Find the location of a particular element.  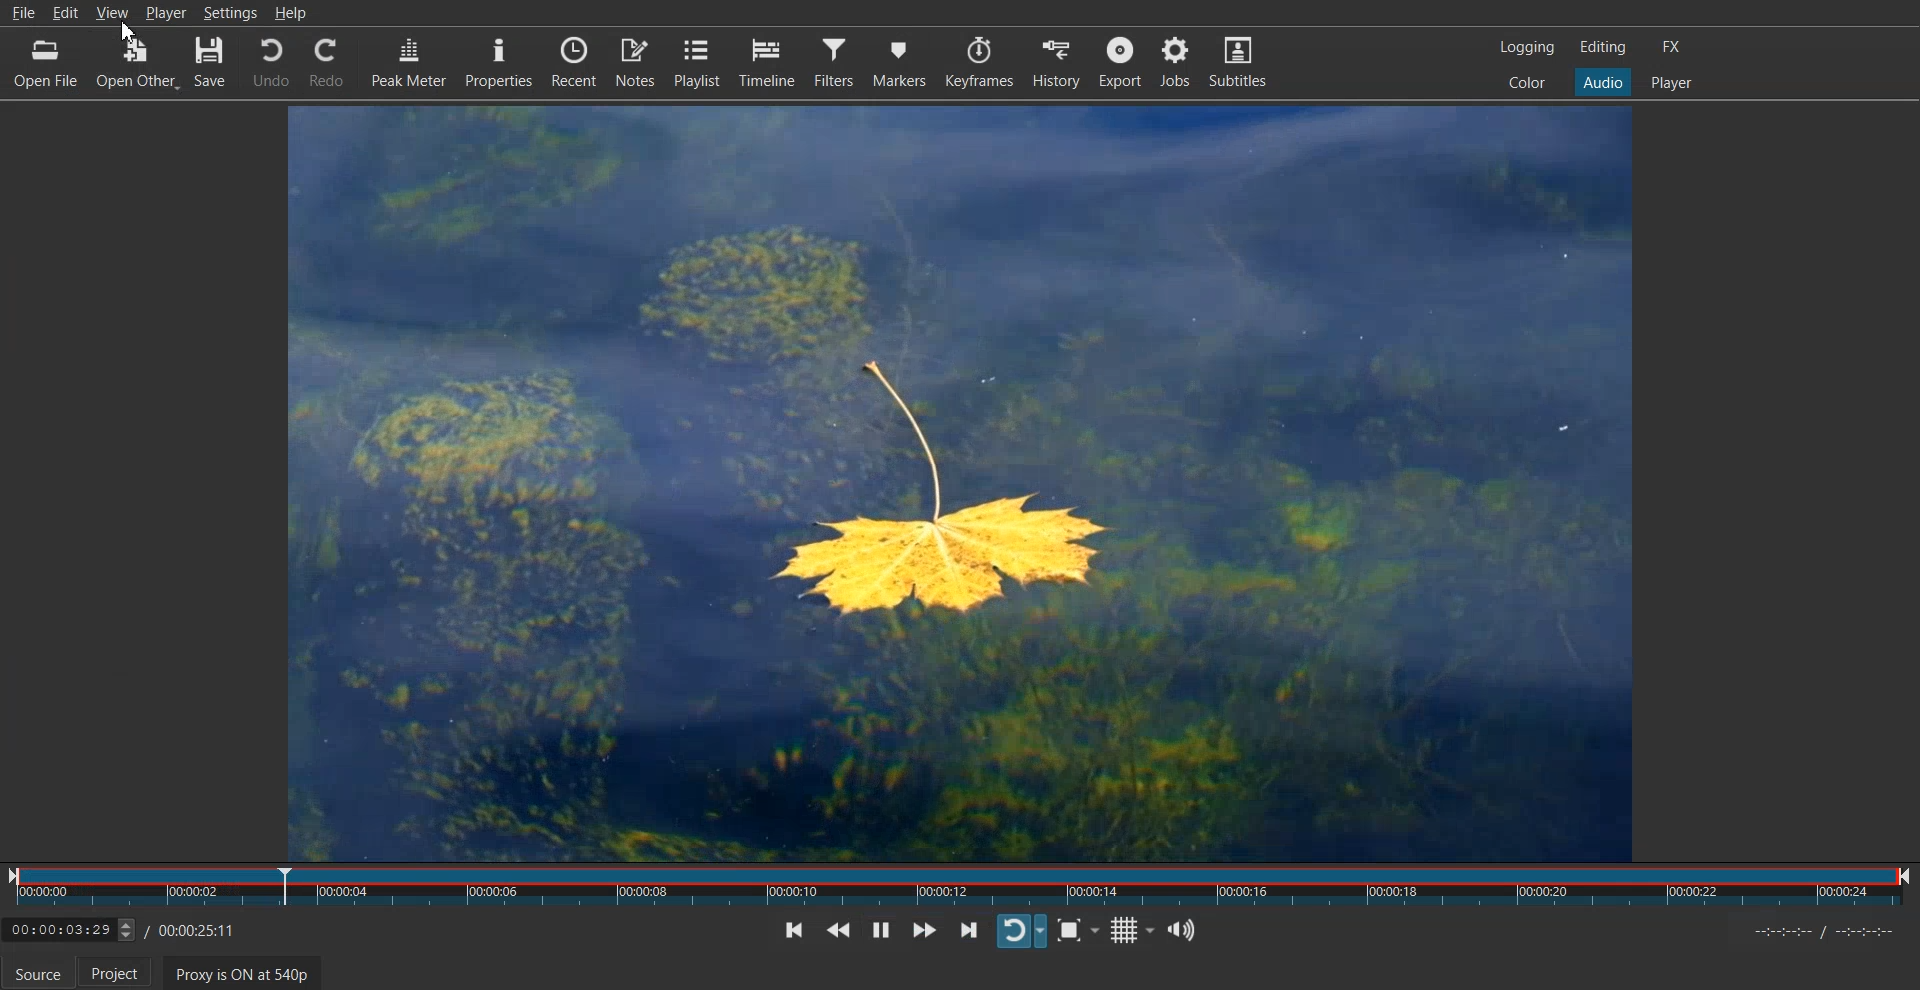

Skip to the next point is located at coordinates (969, 929).